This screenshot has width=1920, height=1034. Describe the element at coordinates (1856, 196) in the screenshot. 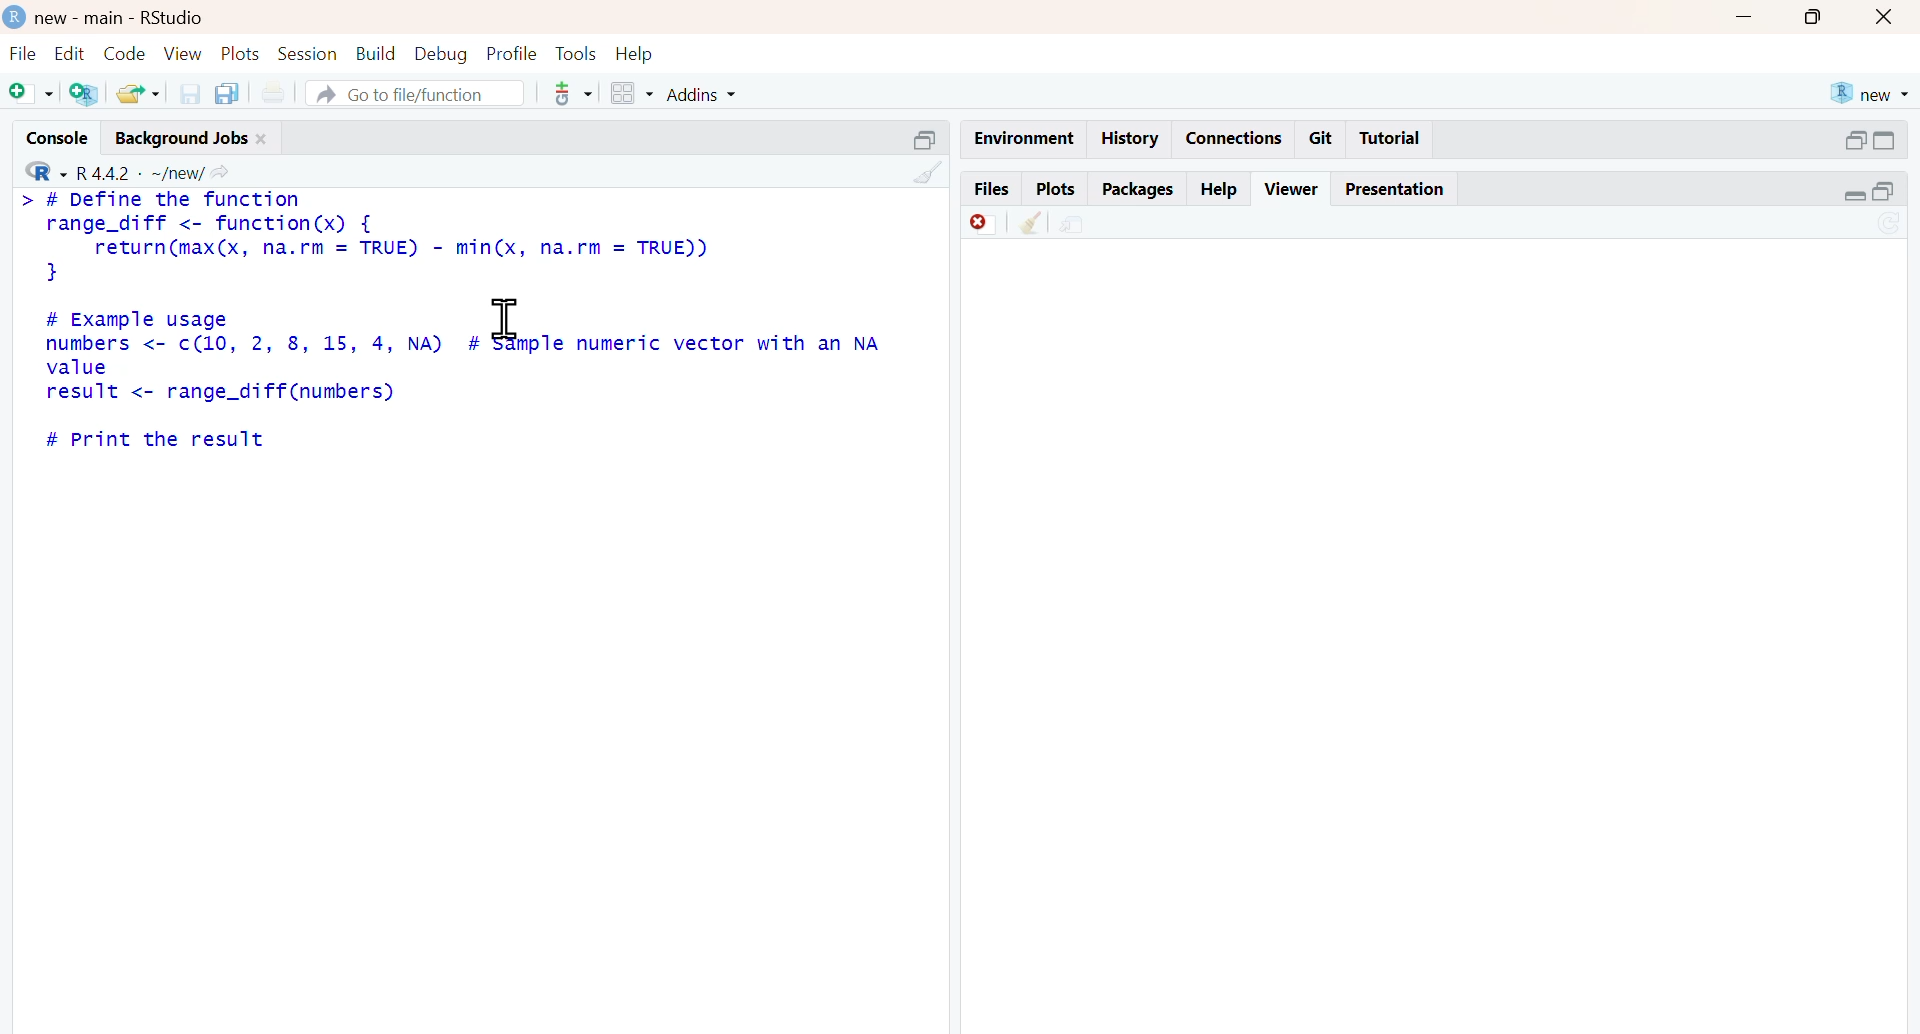

I see `Collapse /expand` at that location.